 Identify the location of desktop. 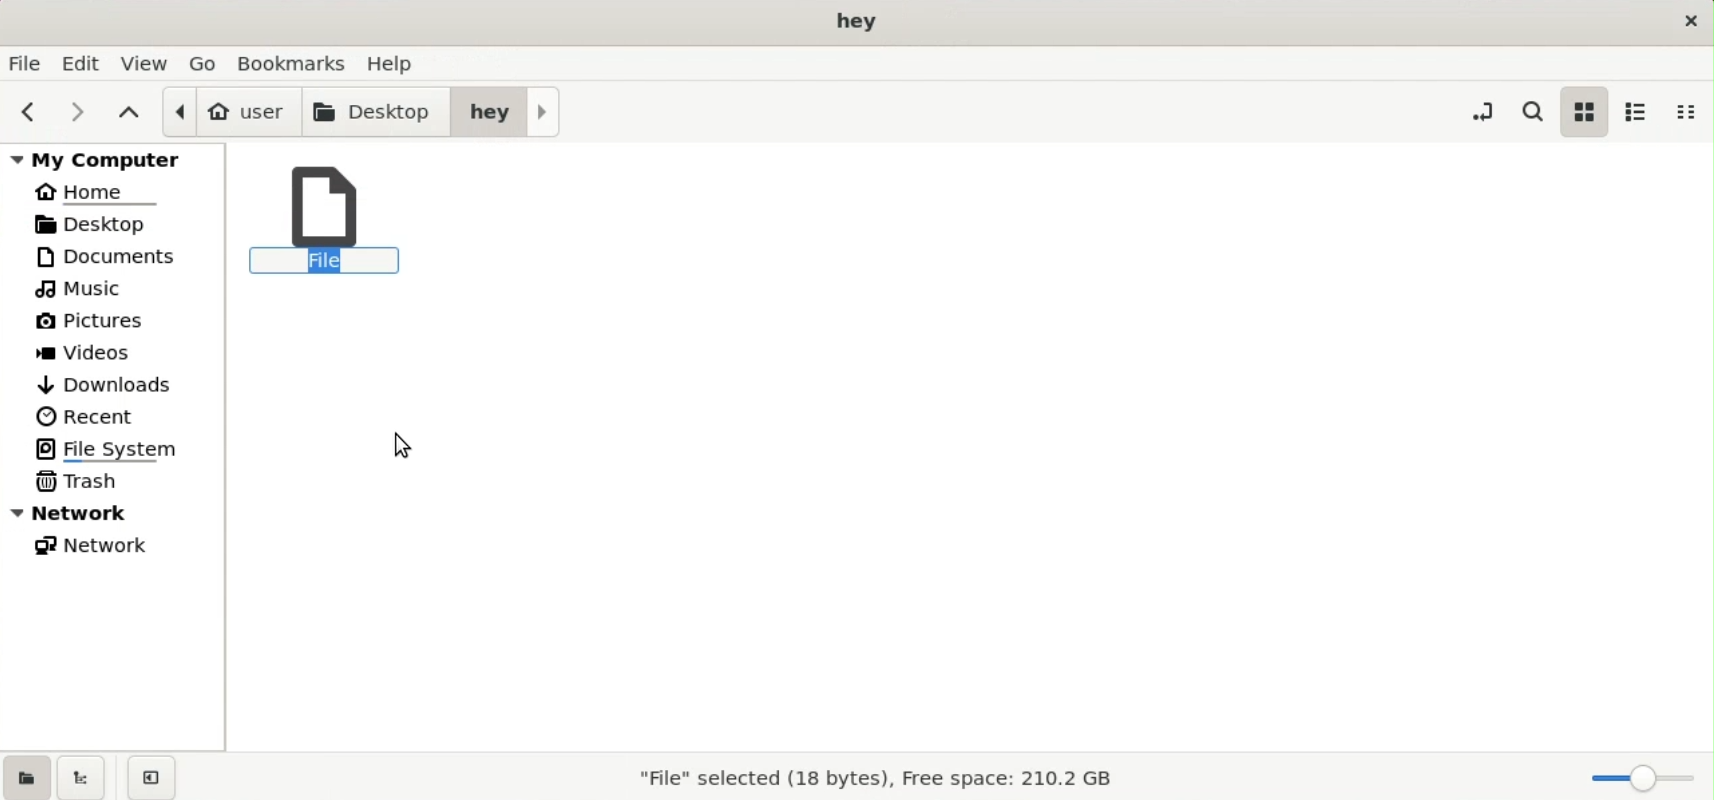
(112, 223).